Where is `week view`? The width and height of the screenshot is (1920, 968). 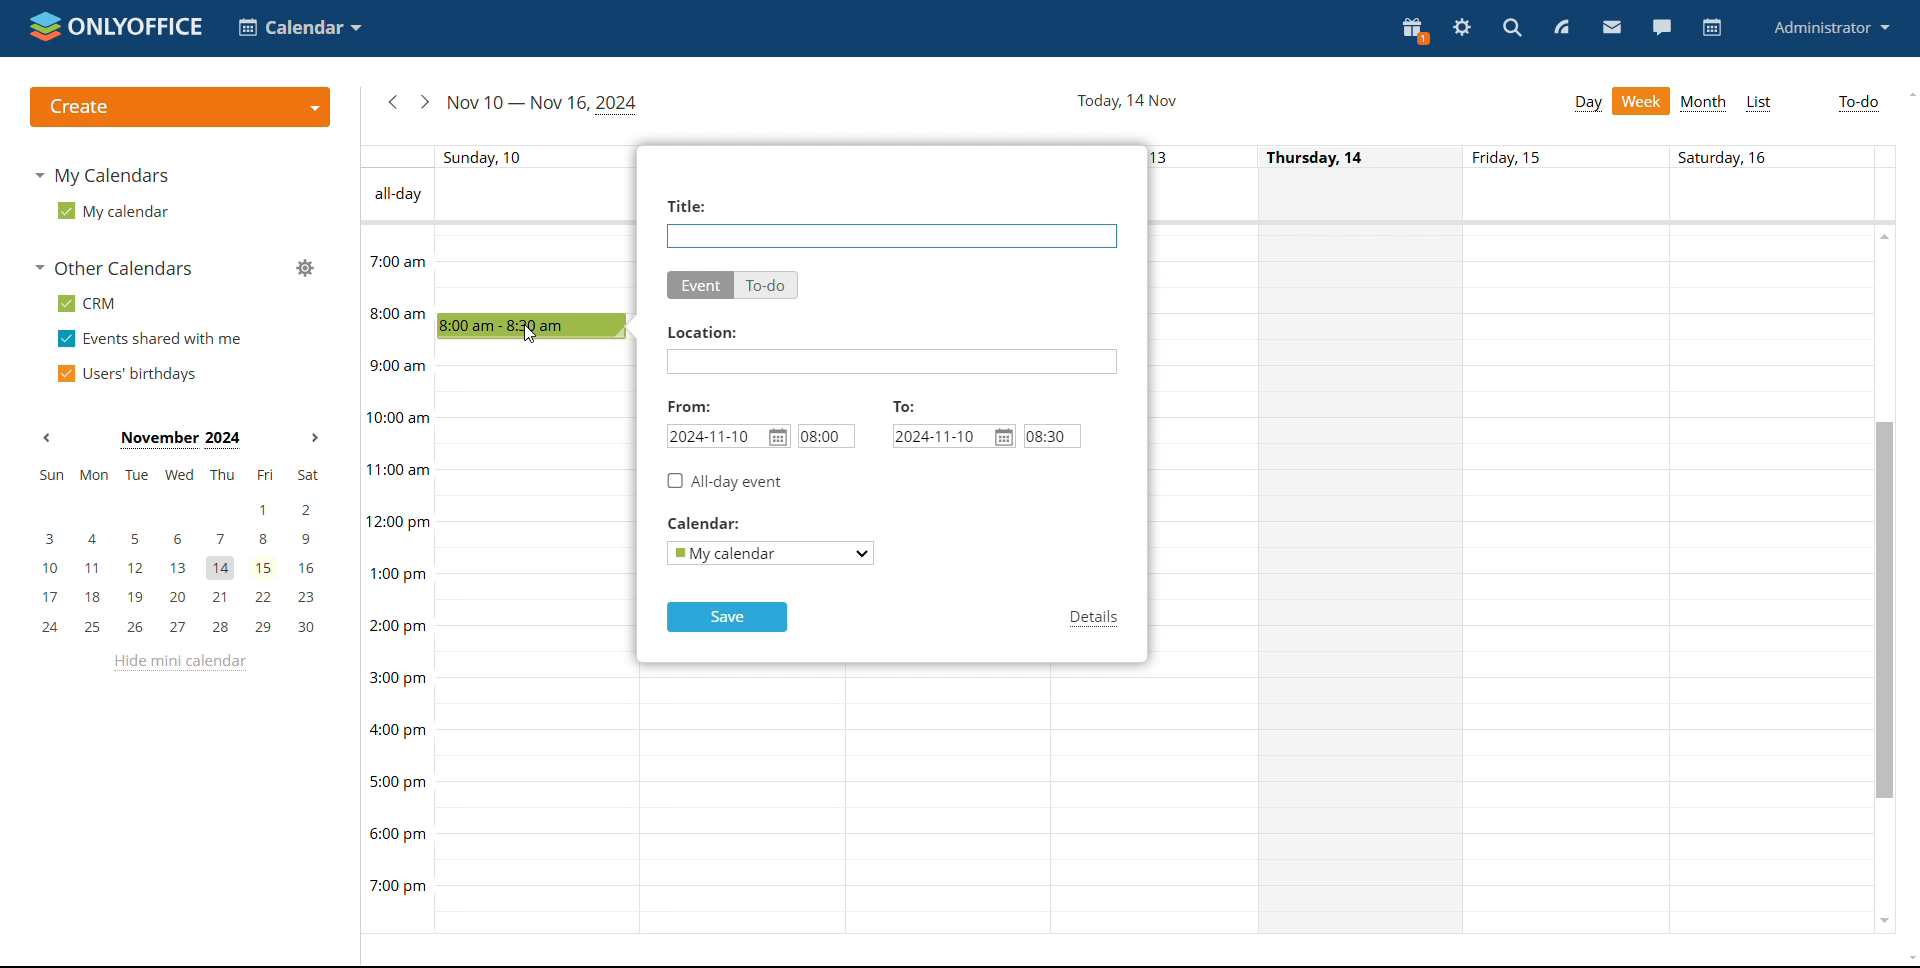
week view is located at coordinates (1643, 101).